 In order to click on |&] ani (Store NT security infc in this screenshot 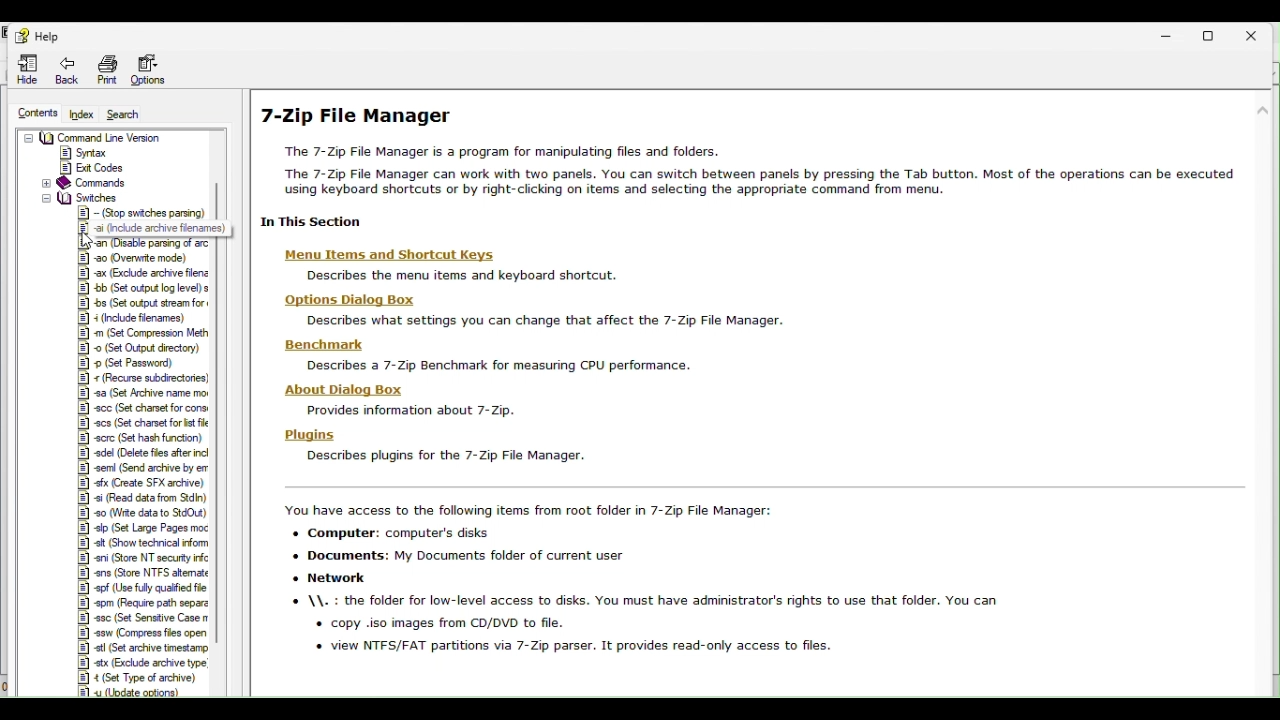, I will do `click(145, 557)`.